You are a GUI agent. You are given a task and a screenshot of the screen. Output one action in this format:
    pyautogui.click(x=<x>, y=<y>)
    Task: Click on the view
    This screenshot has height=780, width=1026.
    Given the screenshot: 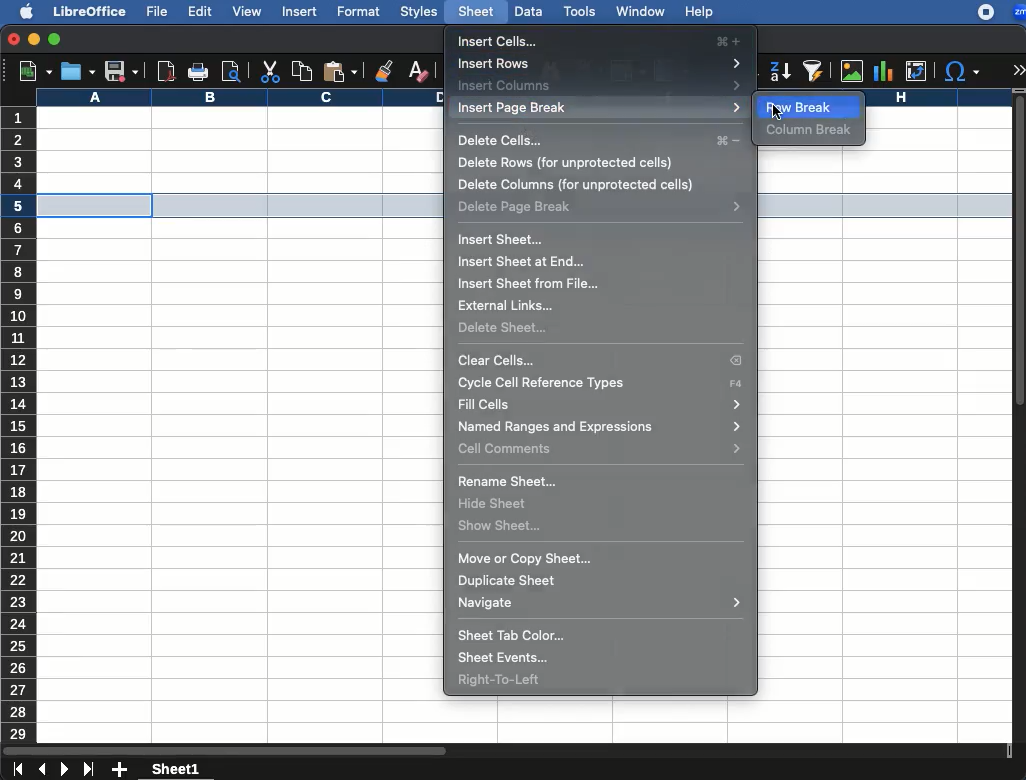 What is the action you would take?
    pyautogui.click(x=246, y=12)
    